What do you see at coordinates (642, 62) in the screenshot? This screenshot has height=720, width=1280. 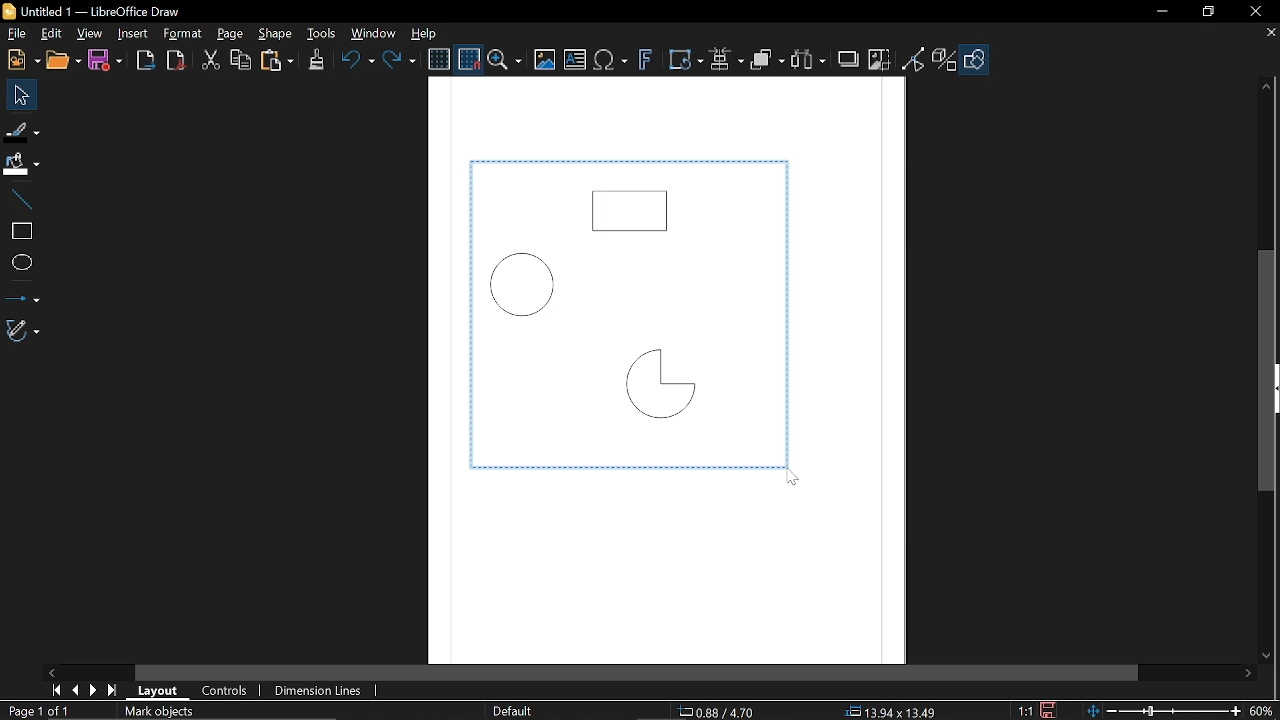 I see `Insert fontwork` at bounding box center [642, 62].